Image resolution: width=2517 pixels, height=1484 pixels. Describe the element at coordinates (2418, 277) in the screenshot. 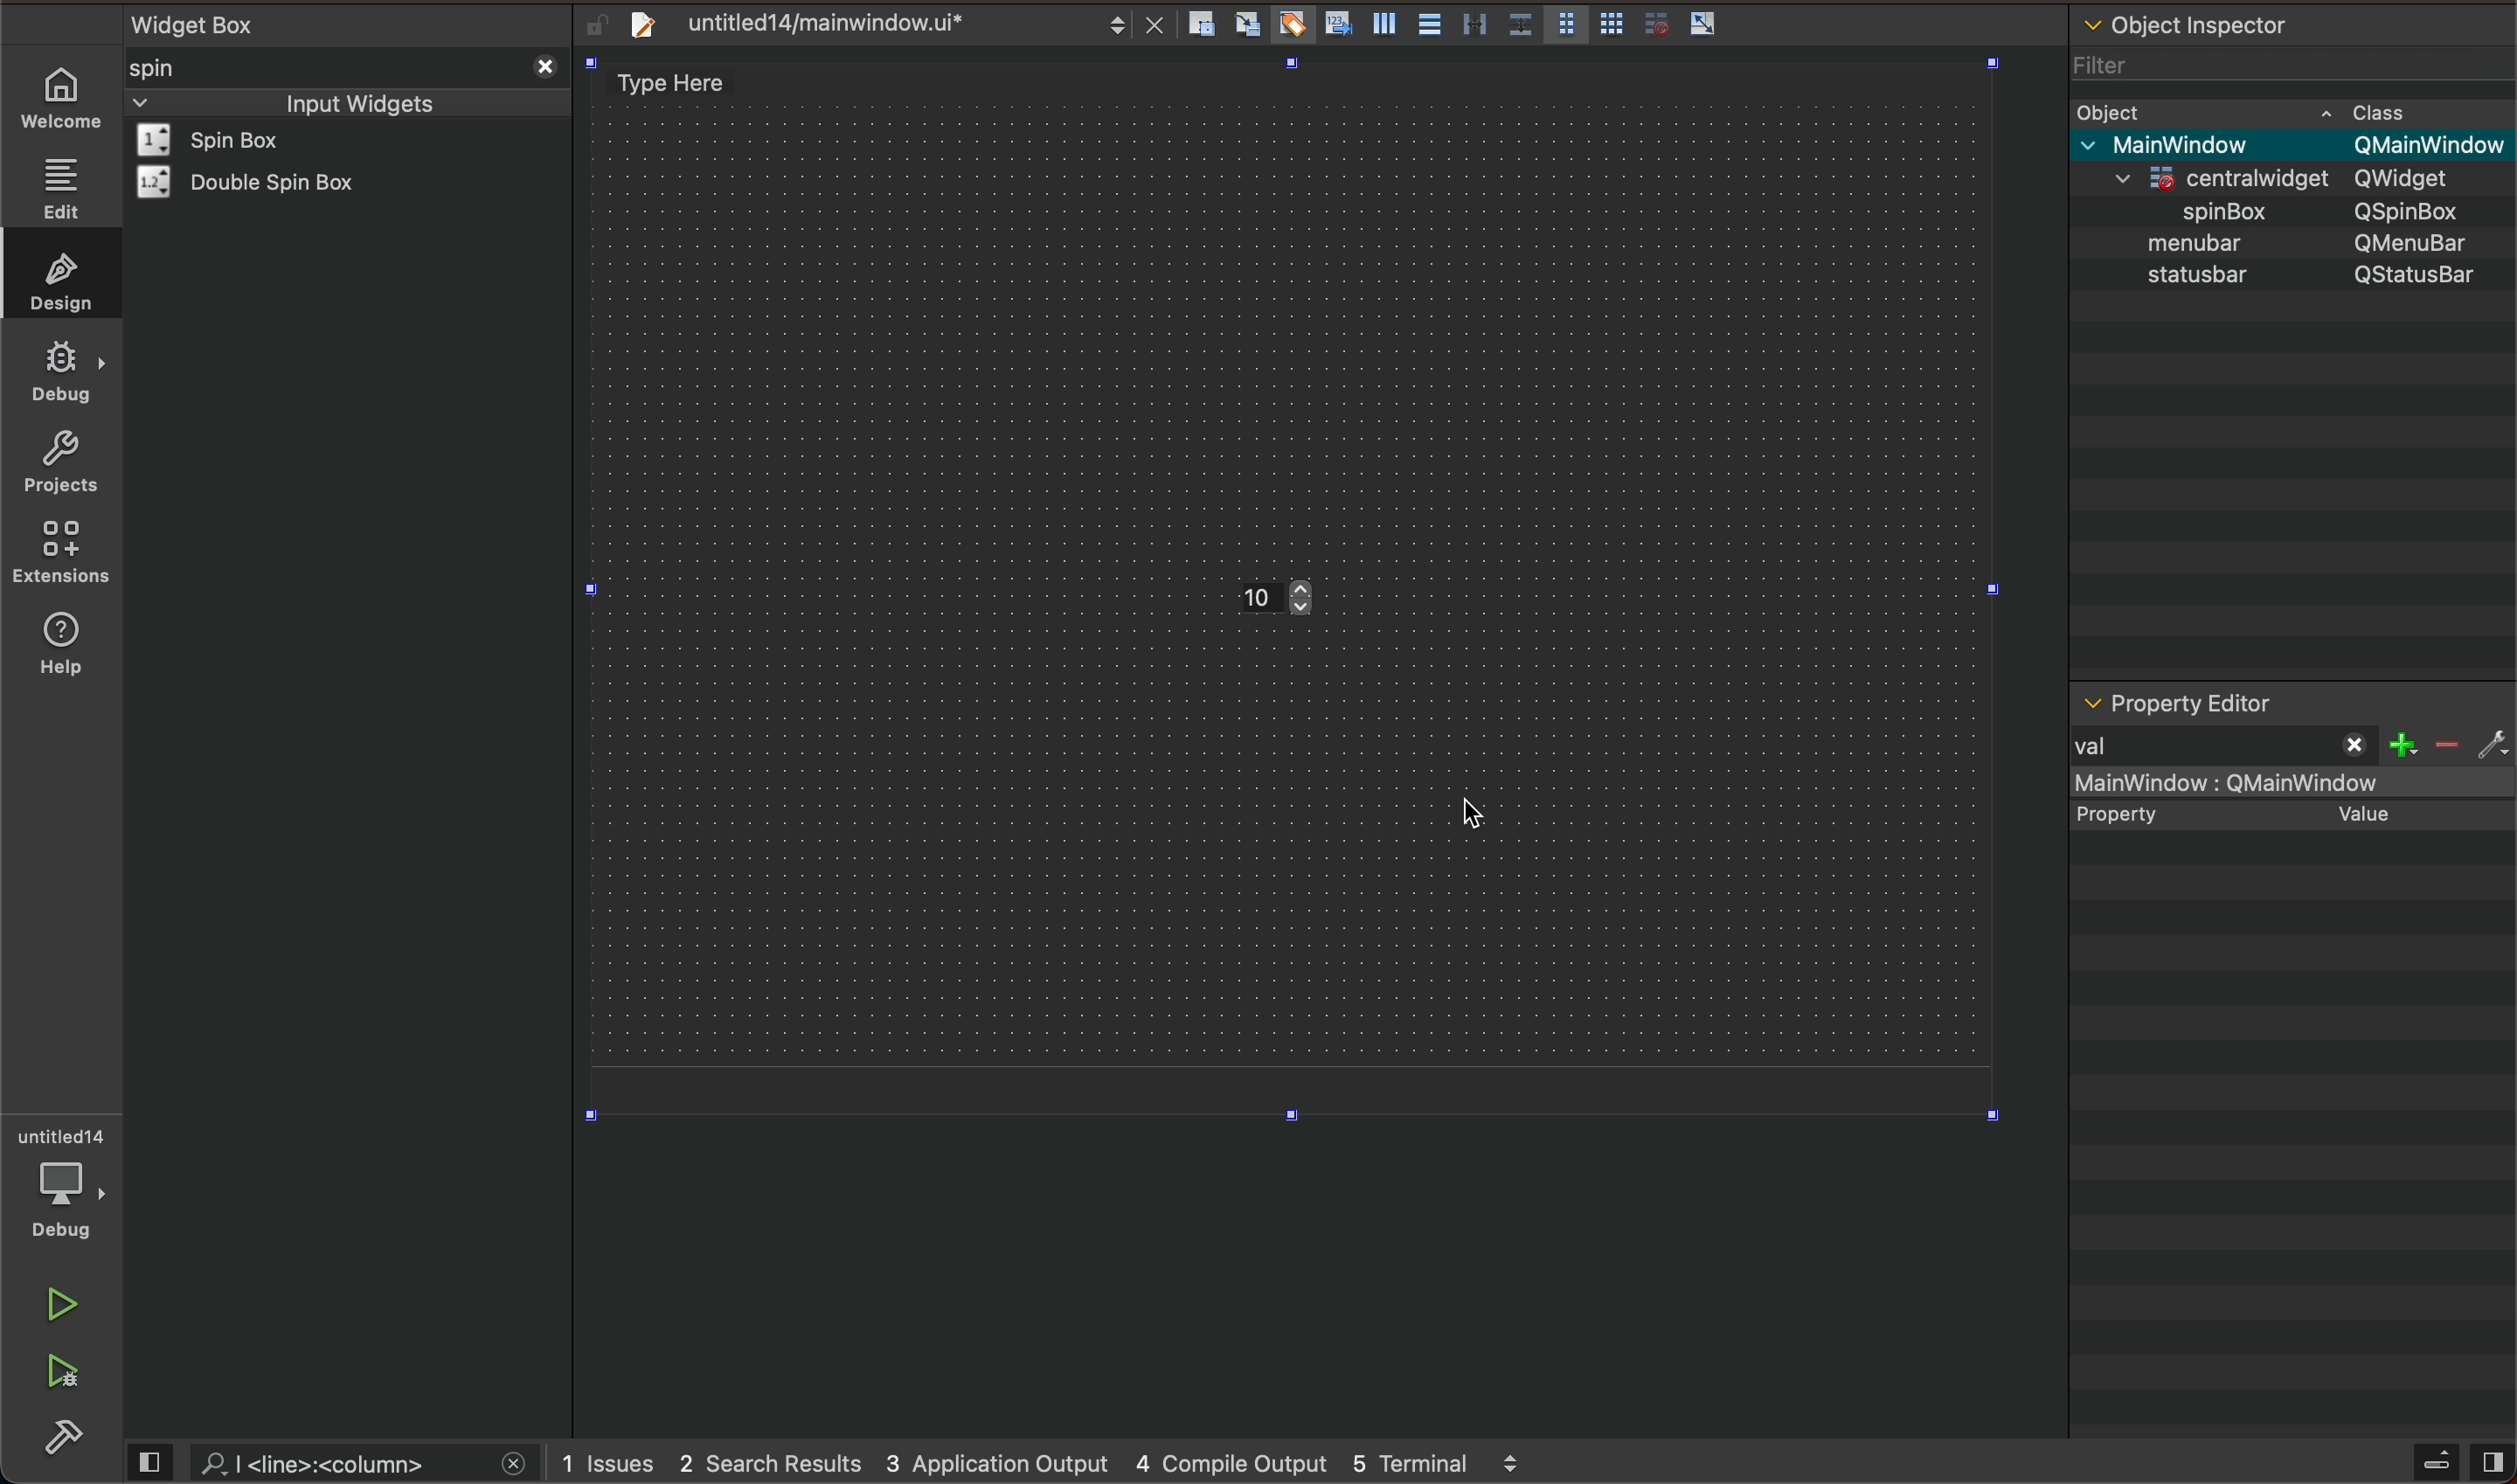

I see `text` at that location.